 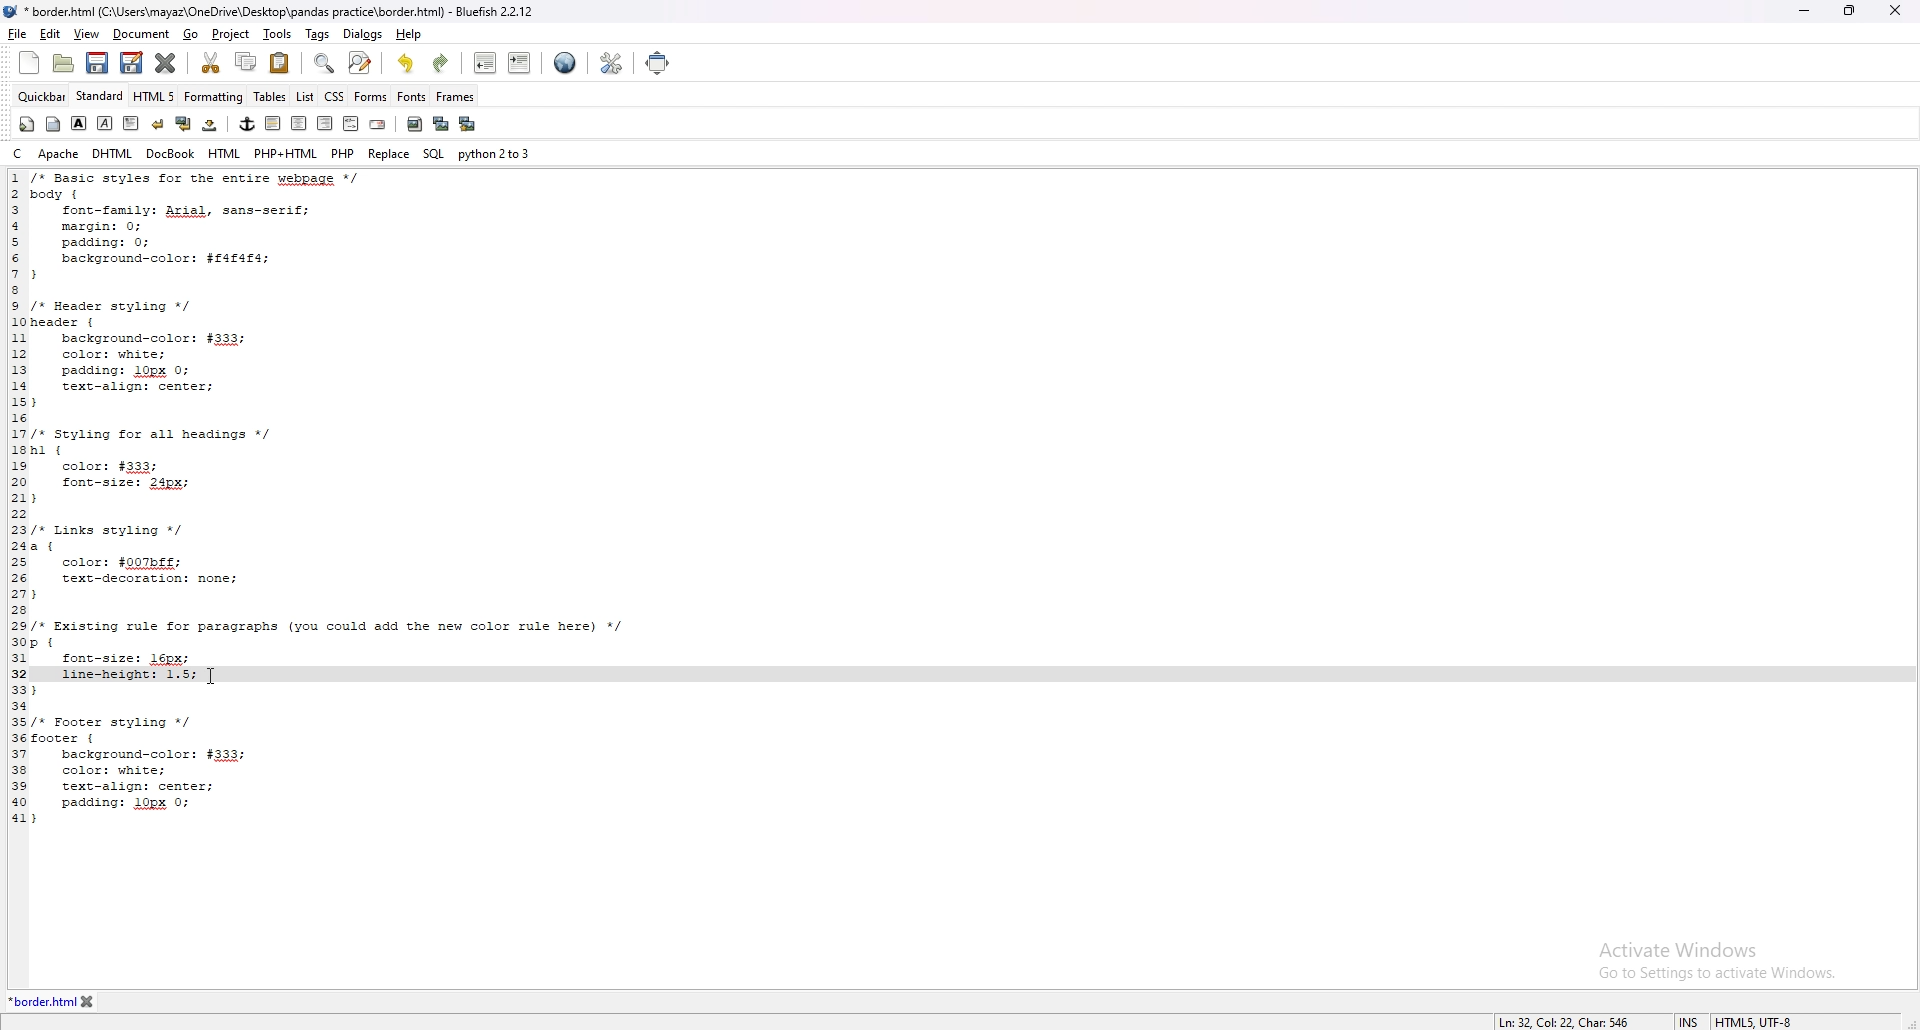 What do you see at coordinates (63, 64) in the screenshot?
I see `open` at bounding box center [63, 64].